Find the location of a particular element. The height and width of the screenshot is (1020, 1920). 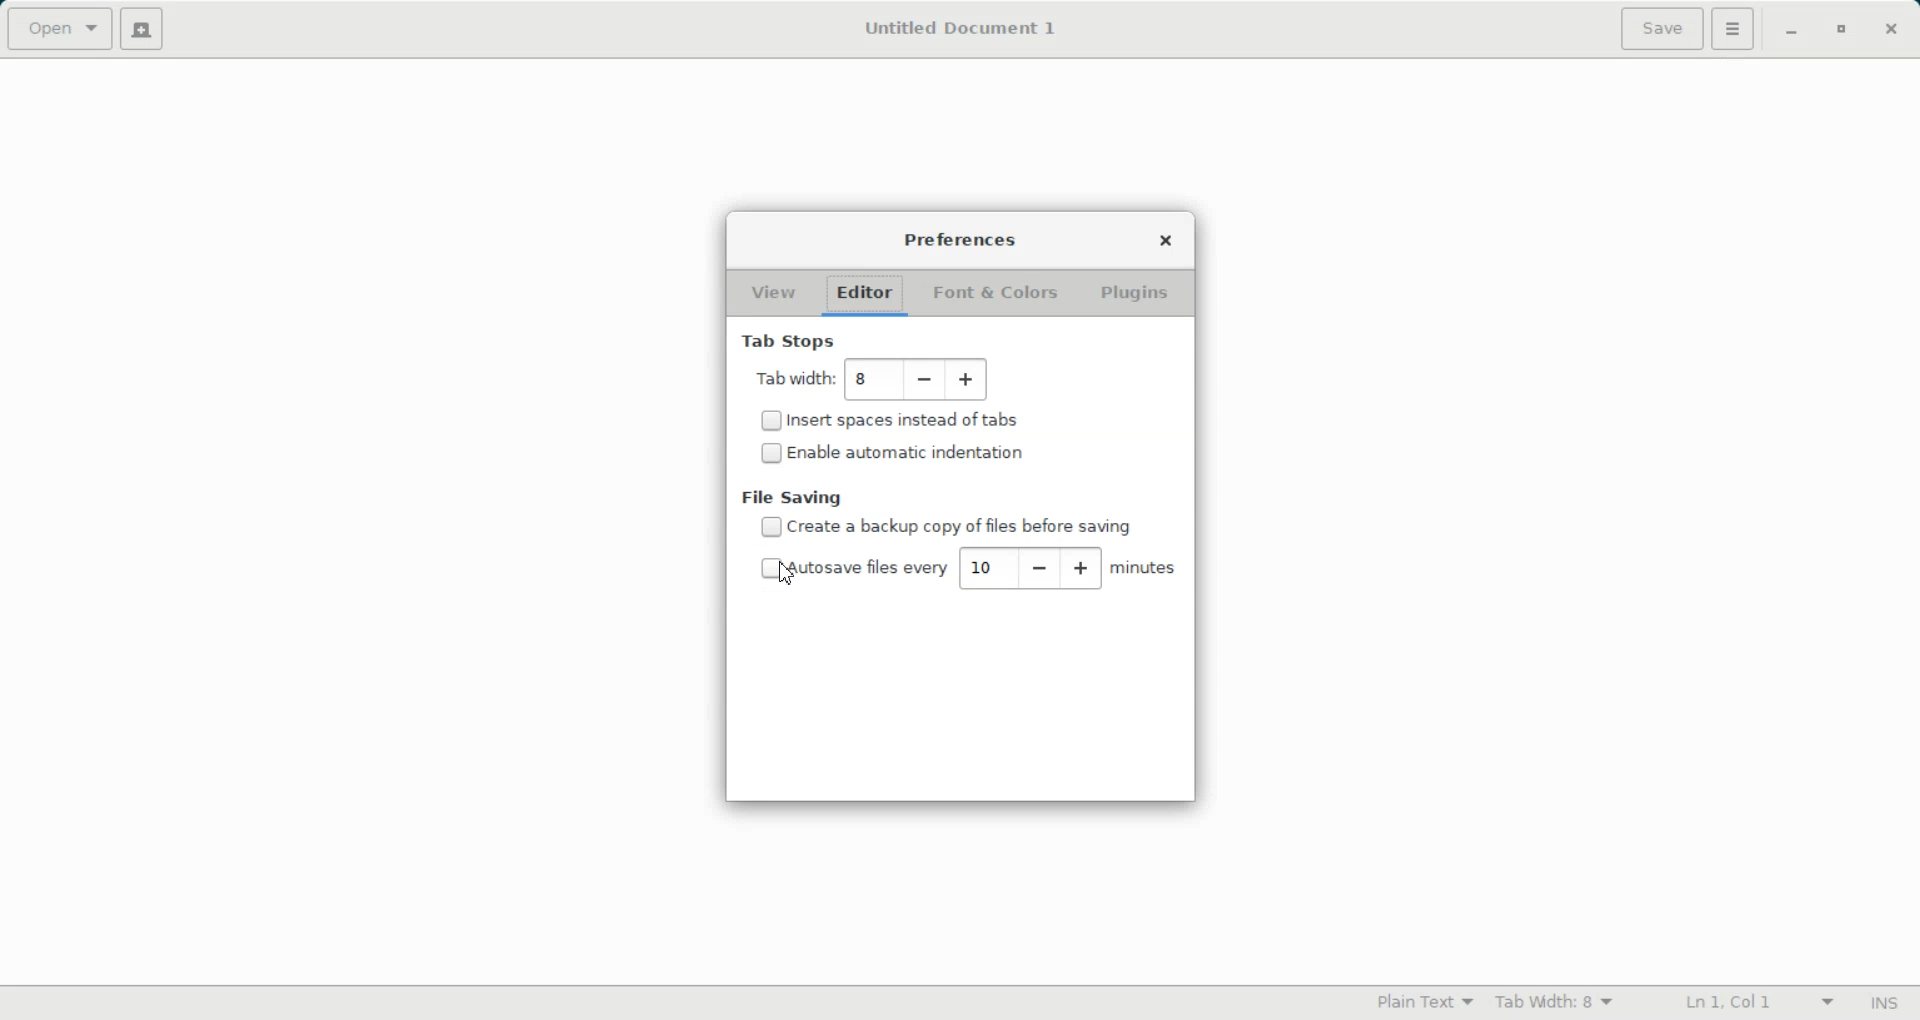

(un)check Disable Create a backup copy of files before saving is located at coordinates (945, 526).